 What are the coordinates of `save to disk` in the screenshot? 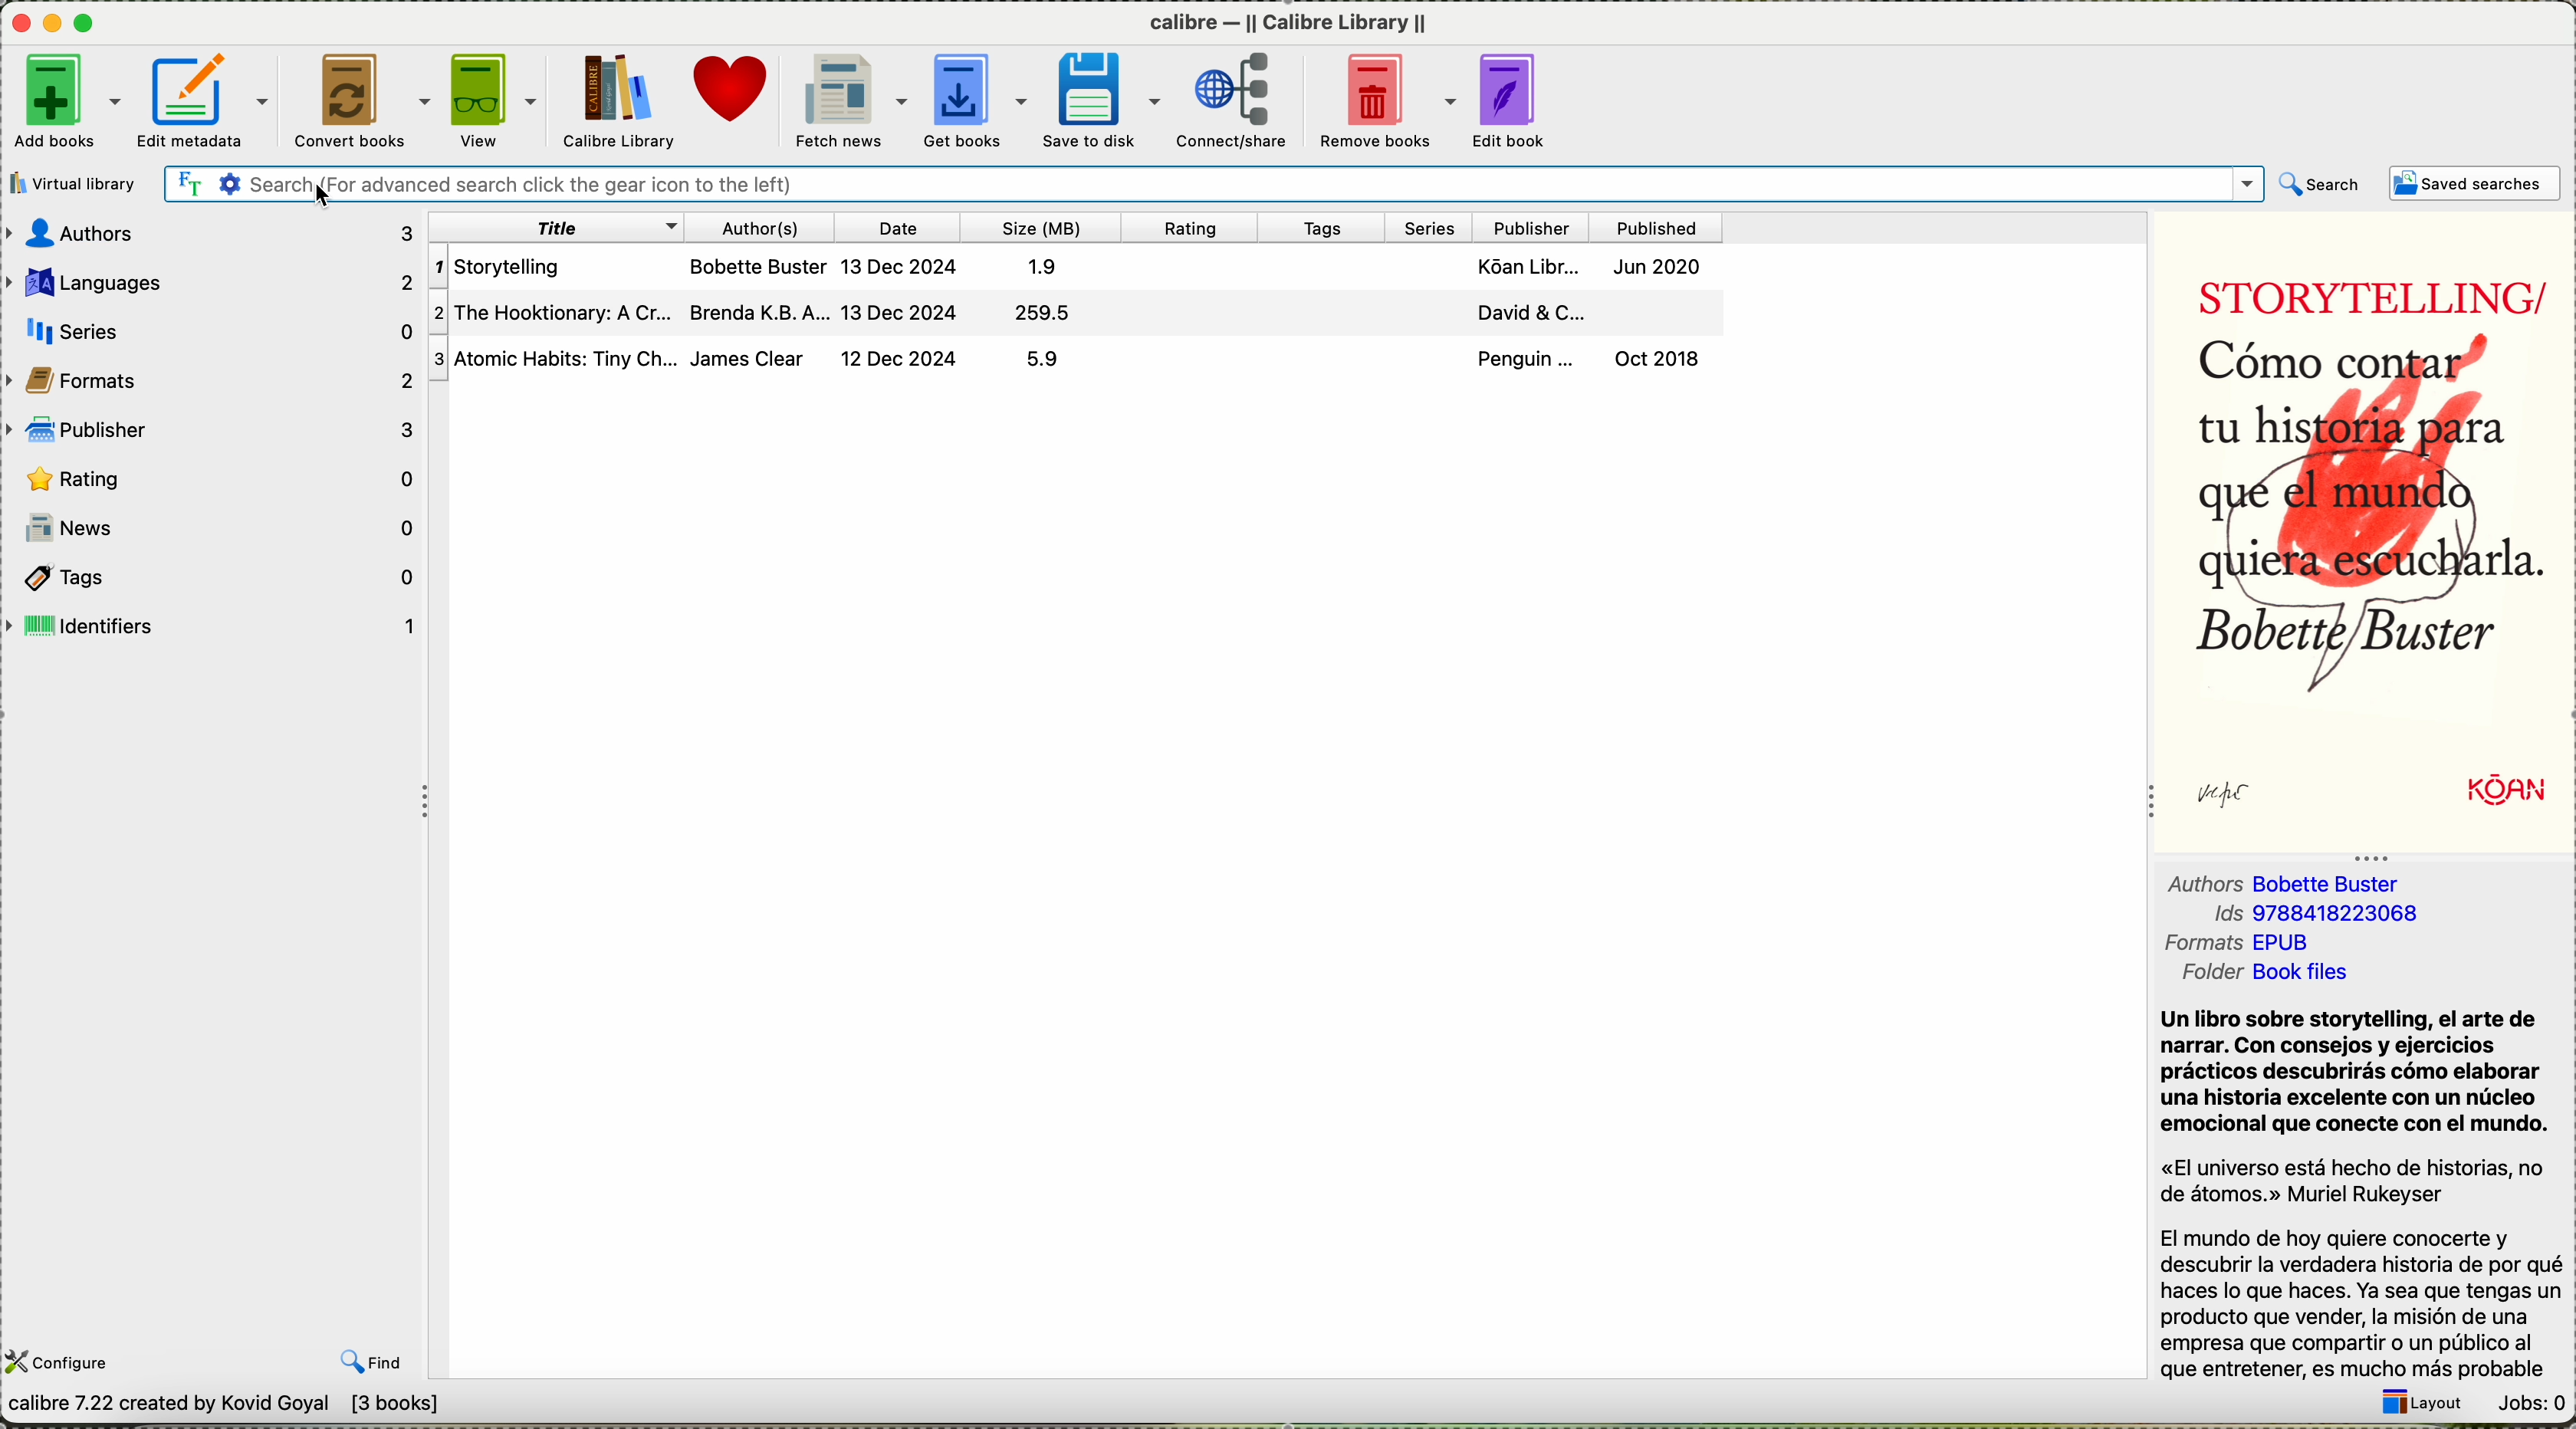 It's located at (1101, 99).